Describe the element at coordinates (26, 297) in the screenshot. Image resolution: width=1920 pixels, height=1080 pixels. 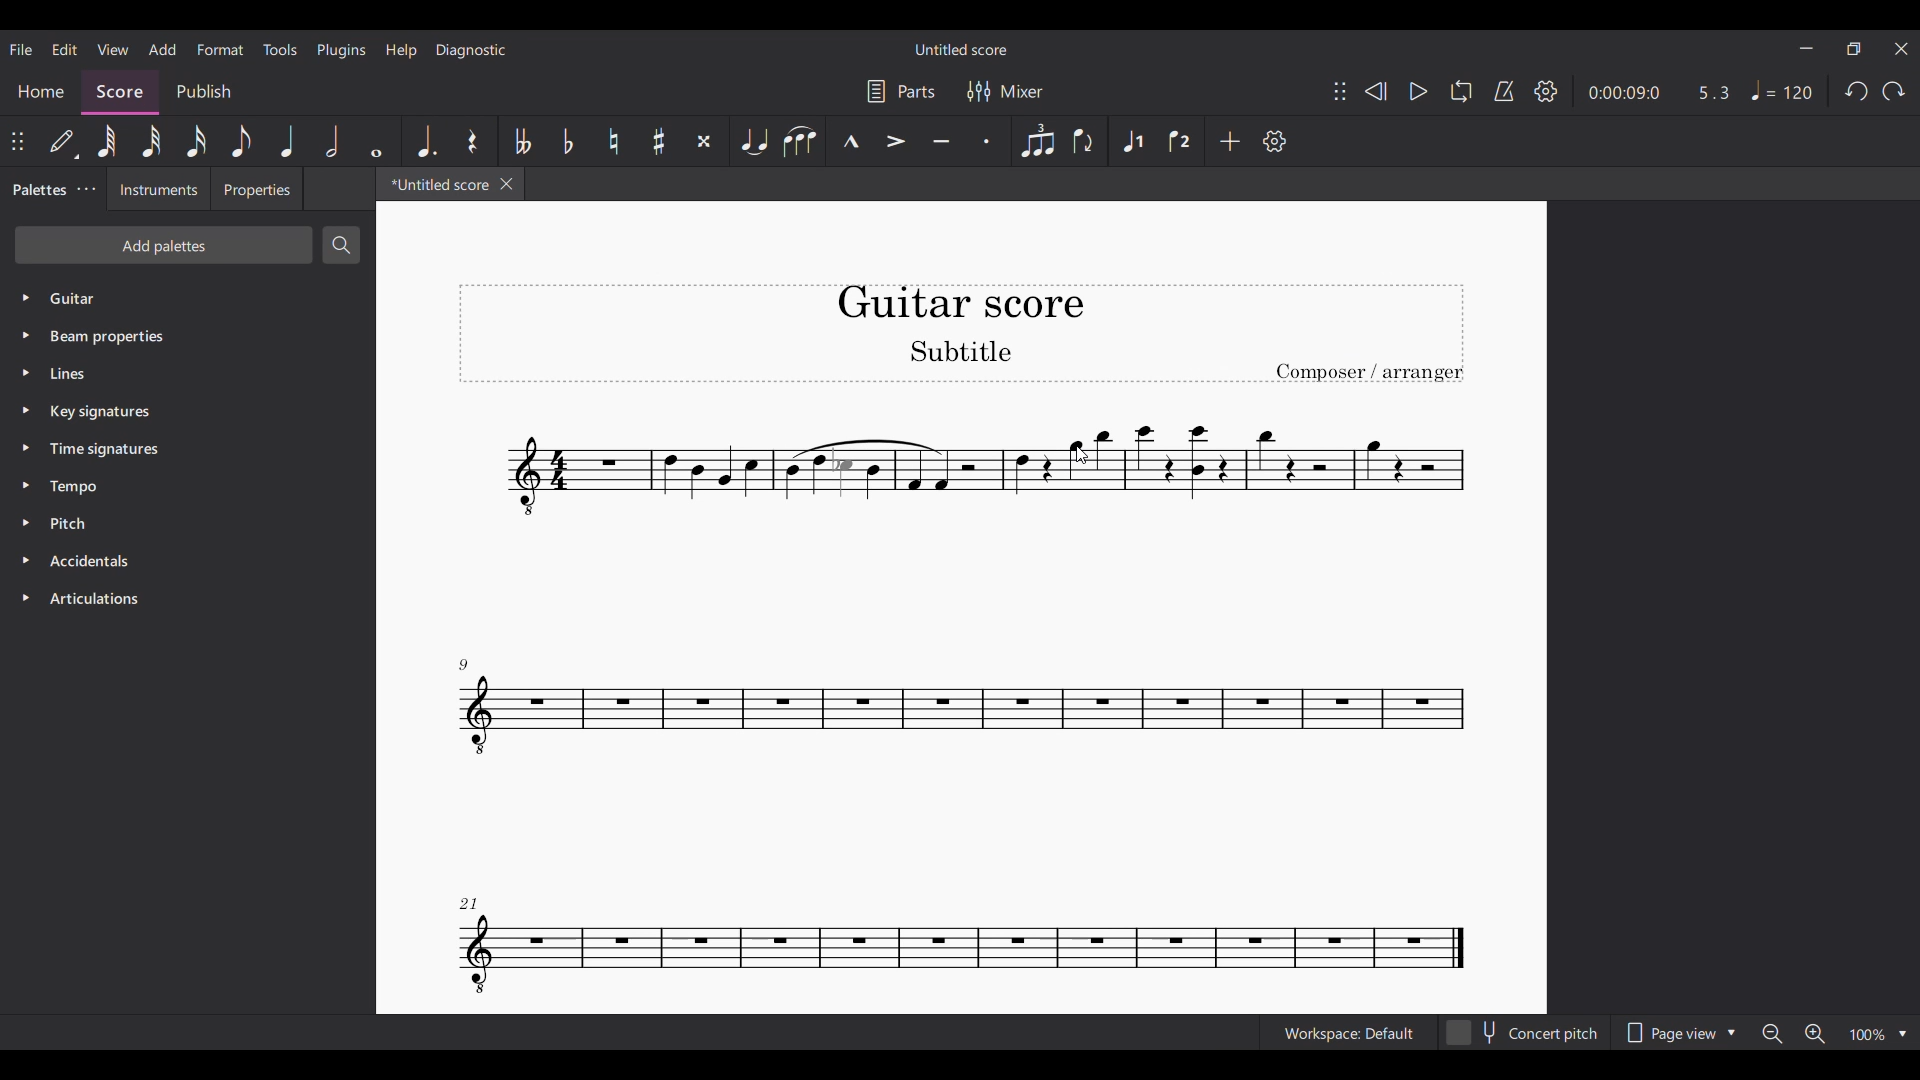
I see `Click to expand Guitar palette` at that location.